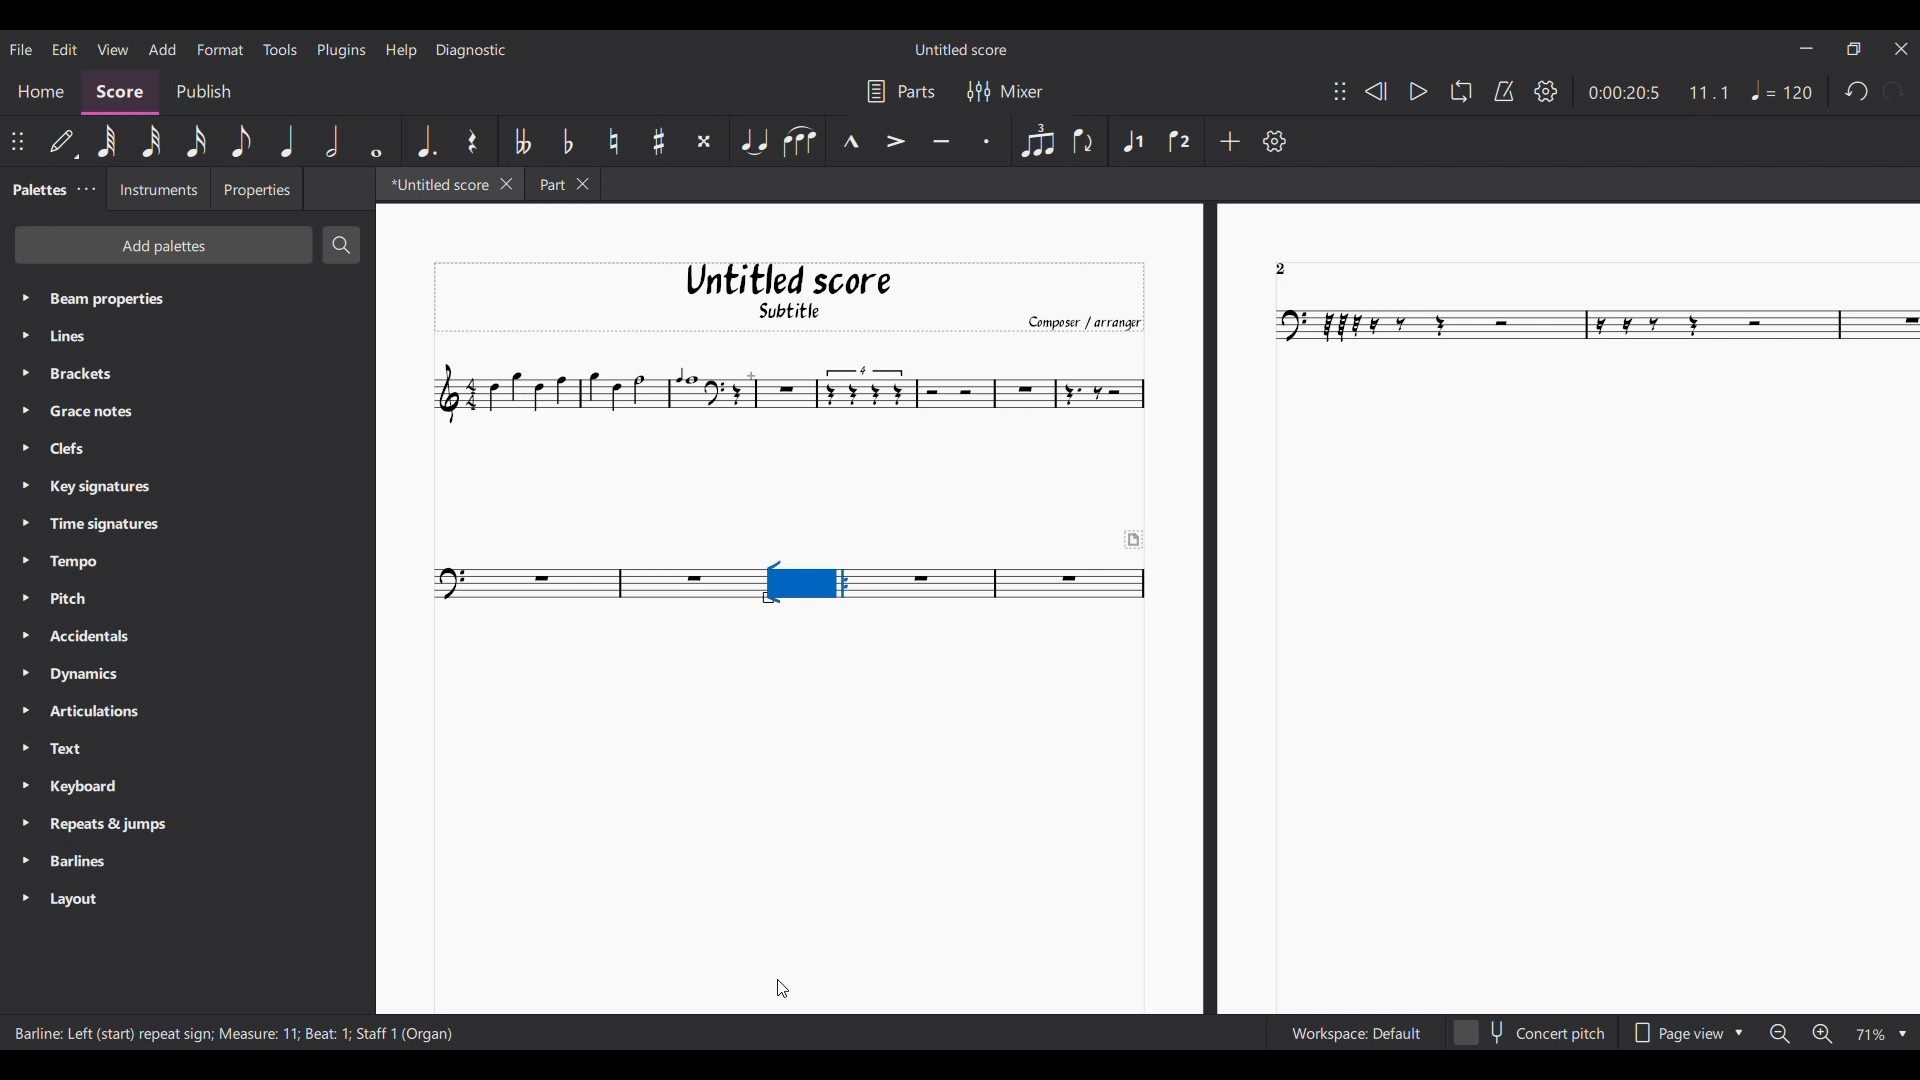  Describe the element at coordinates (848, 140) in the screenshot. I see `Marcato` at that location.